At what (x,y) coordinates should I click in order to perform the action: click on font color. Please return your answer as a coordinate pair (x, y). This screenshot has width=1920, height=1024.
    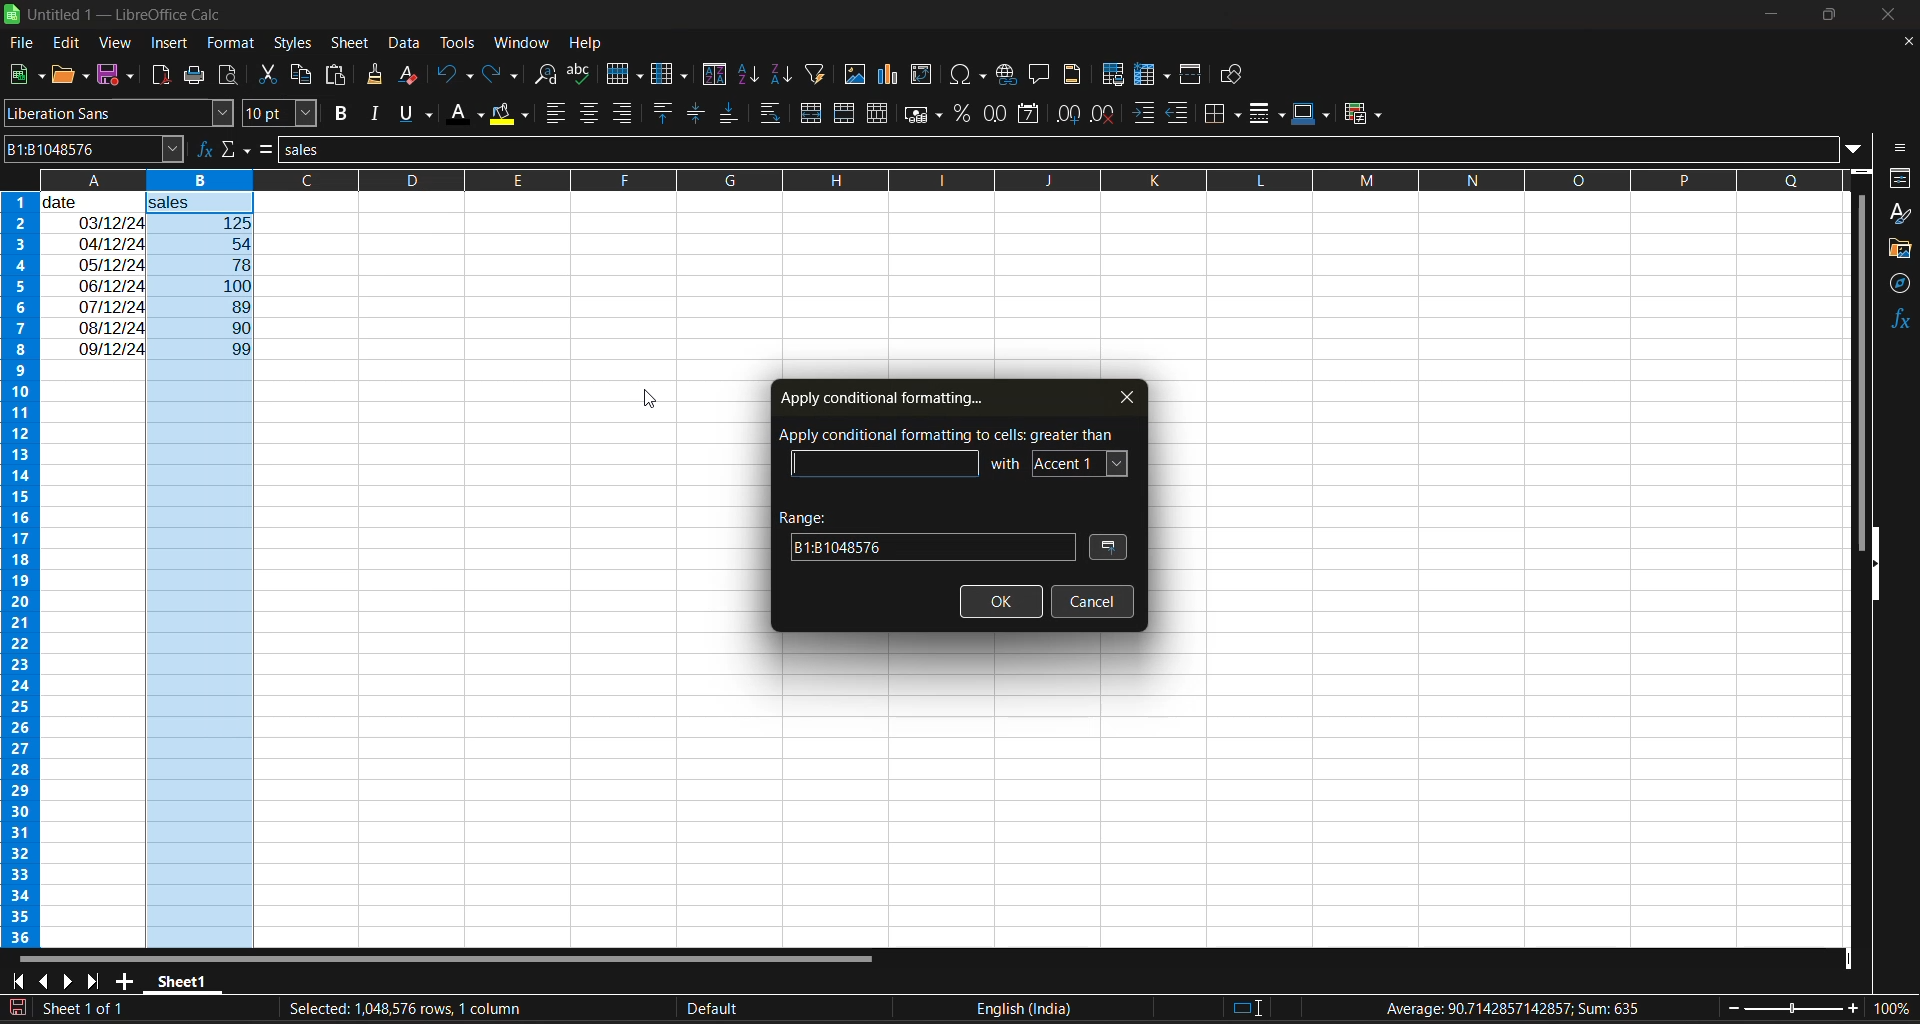
    Looking at the image, I should click on (468, 115).